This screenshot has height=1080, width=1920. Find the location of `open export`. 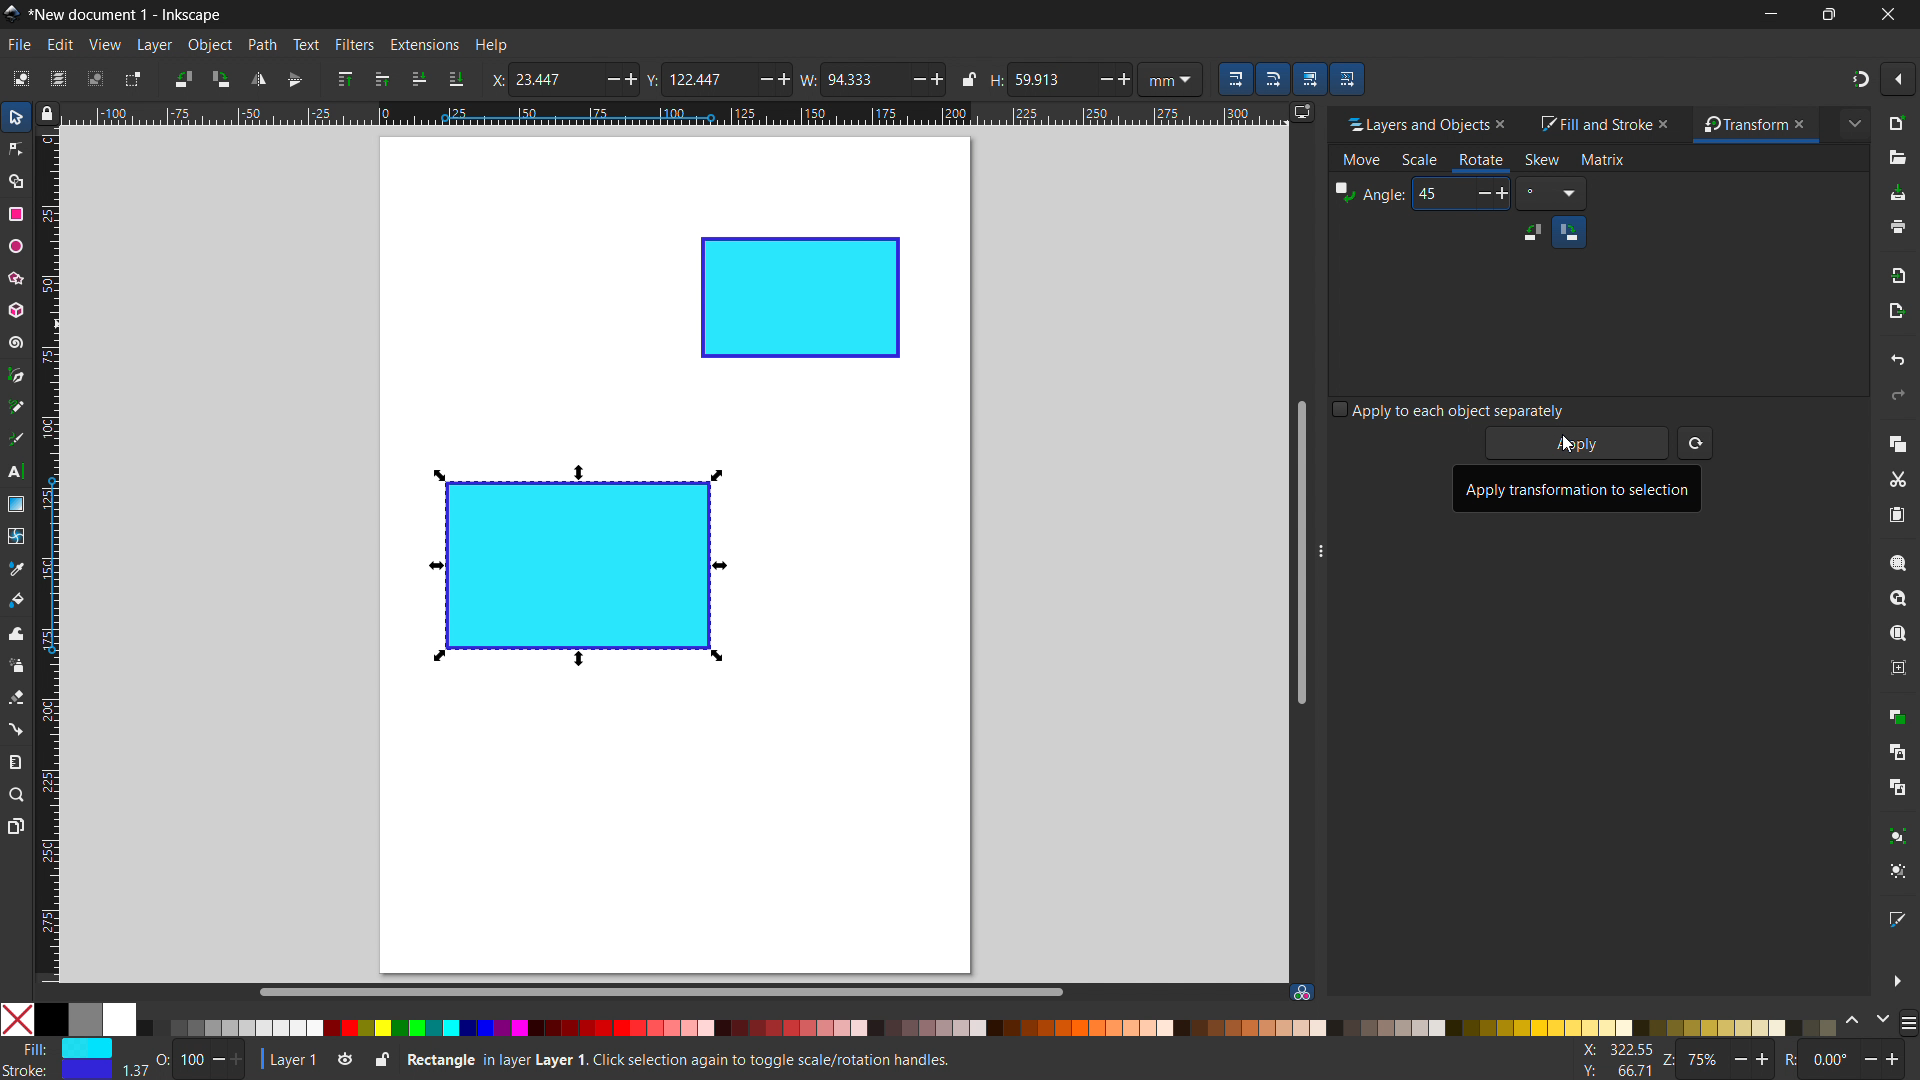

open export is located at coordinates (1896, 310).